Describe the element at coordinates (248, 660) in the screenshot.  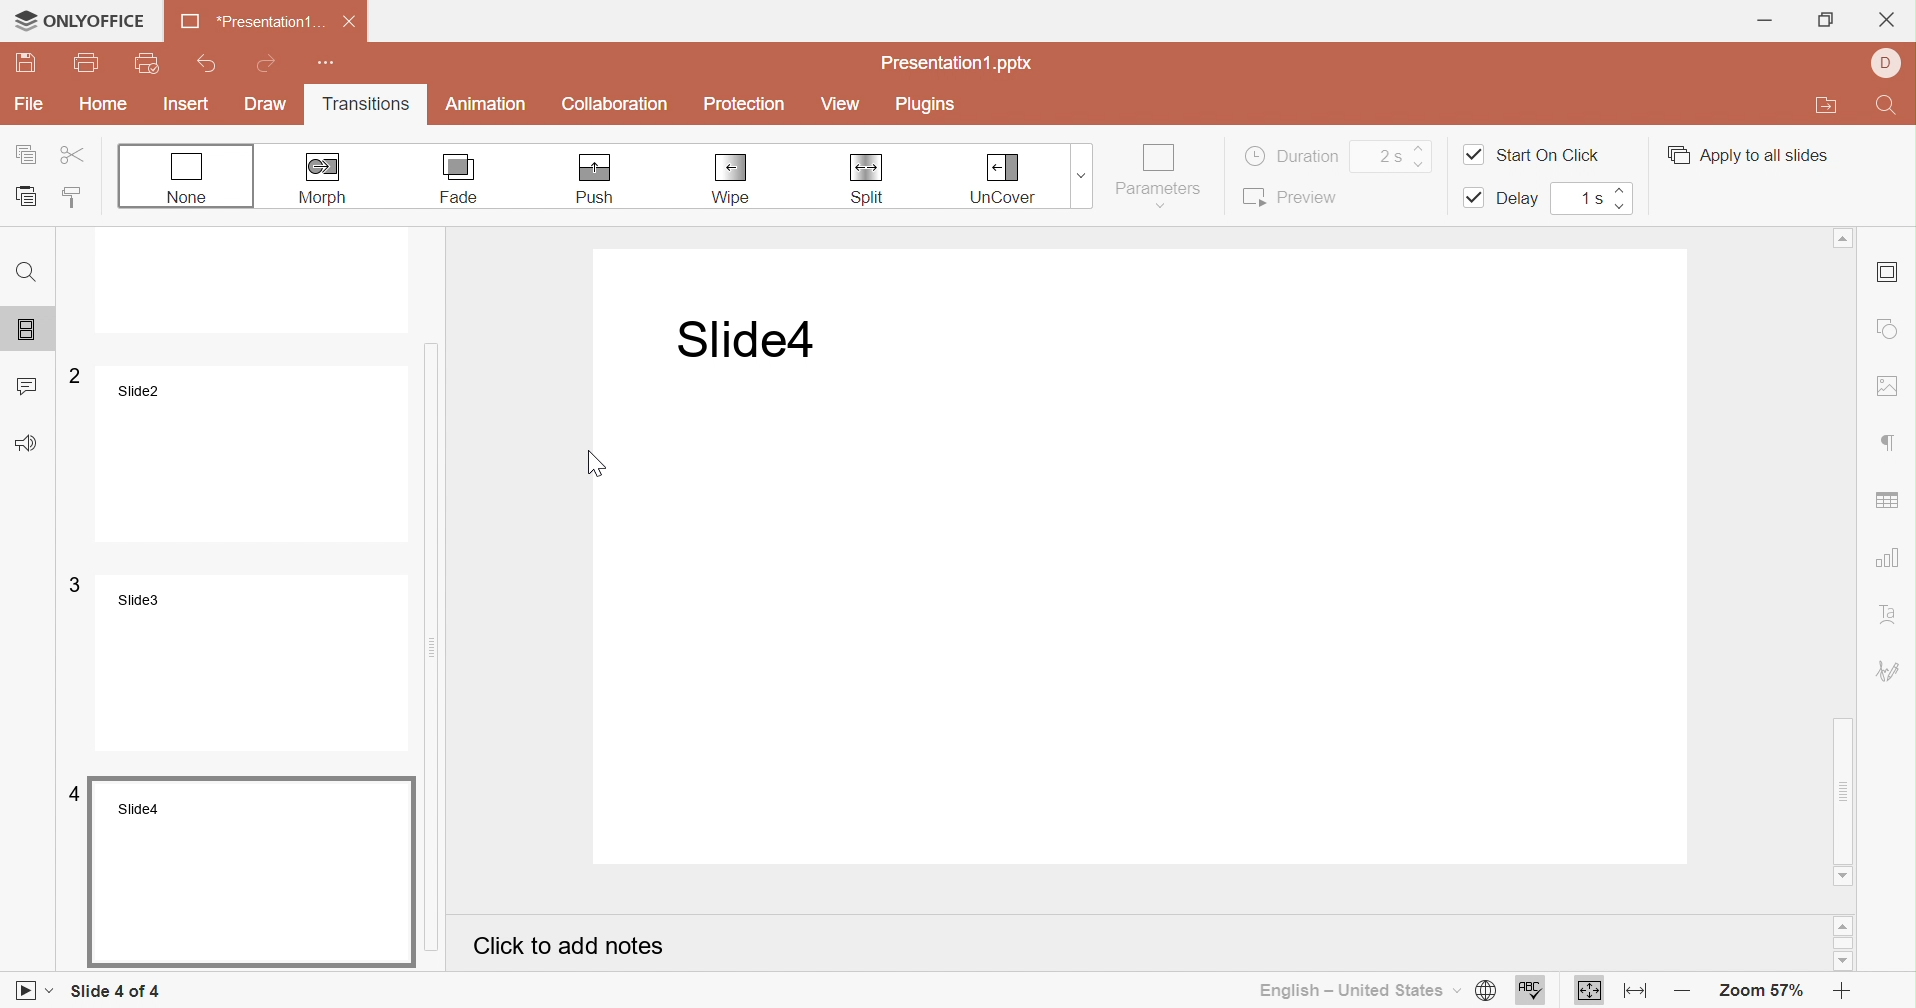
I see `Slide3` at that location.